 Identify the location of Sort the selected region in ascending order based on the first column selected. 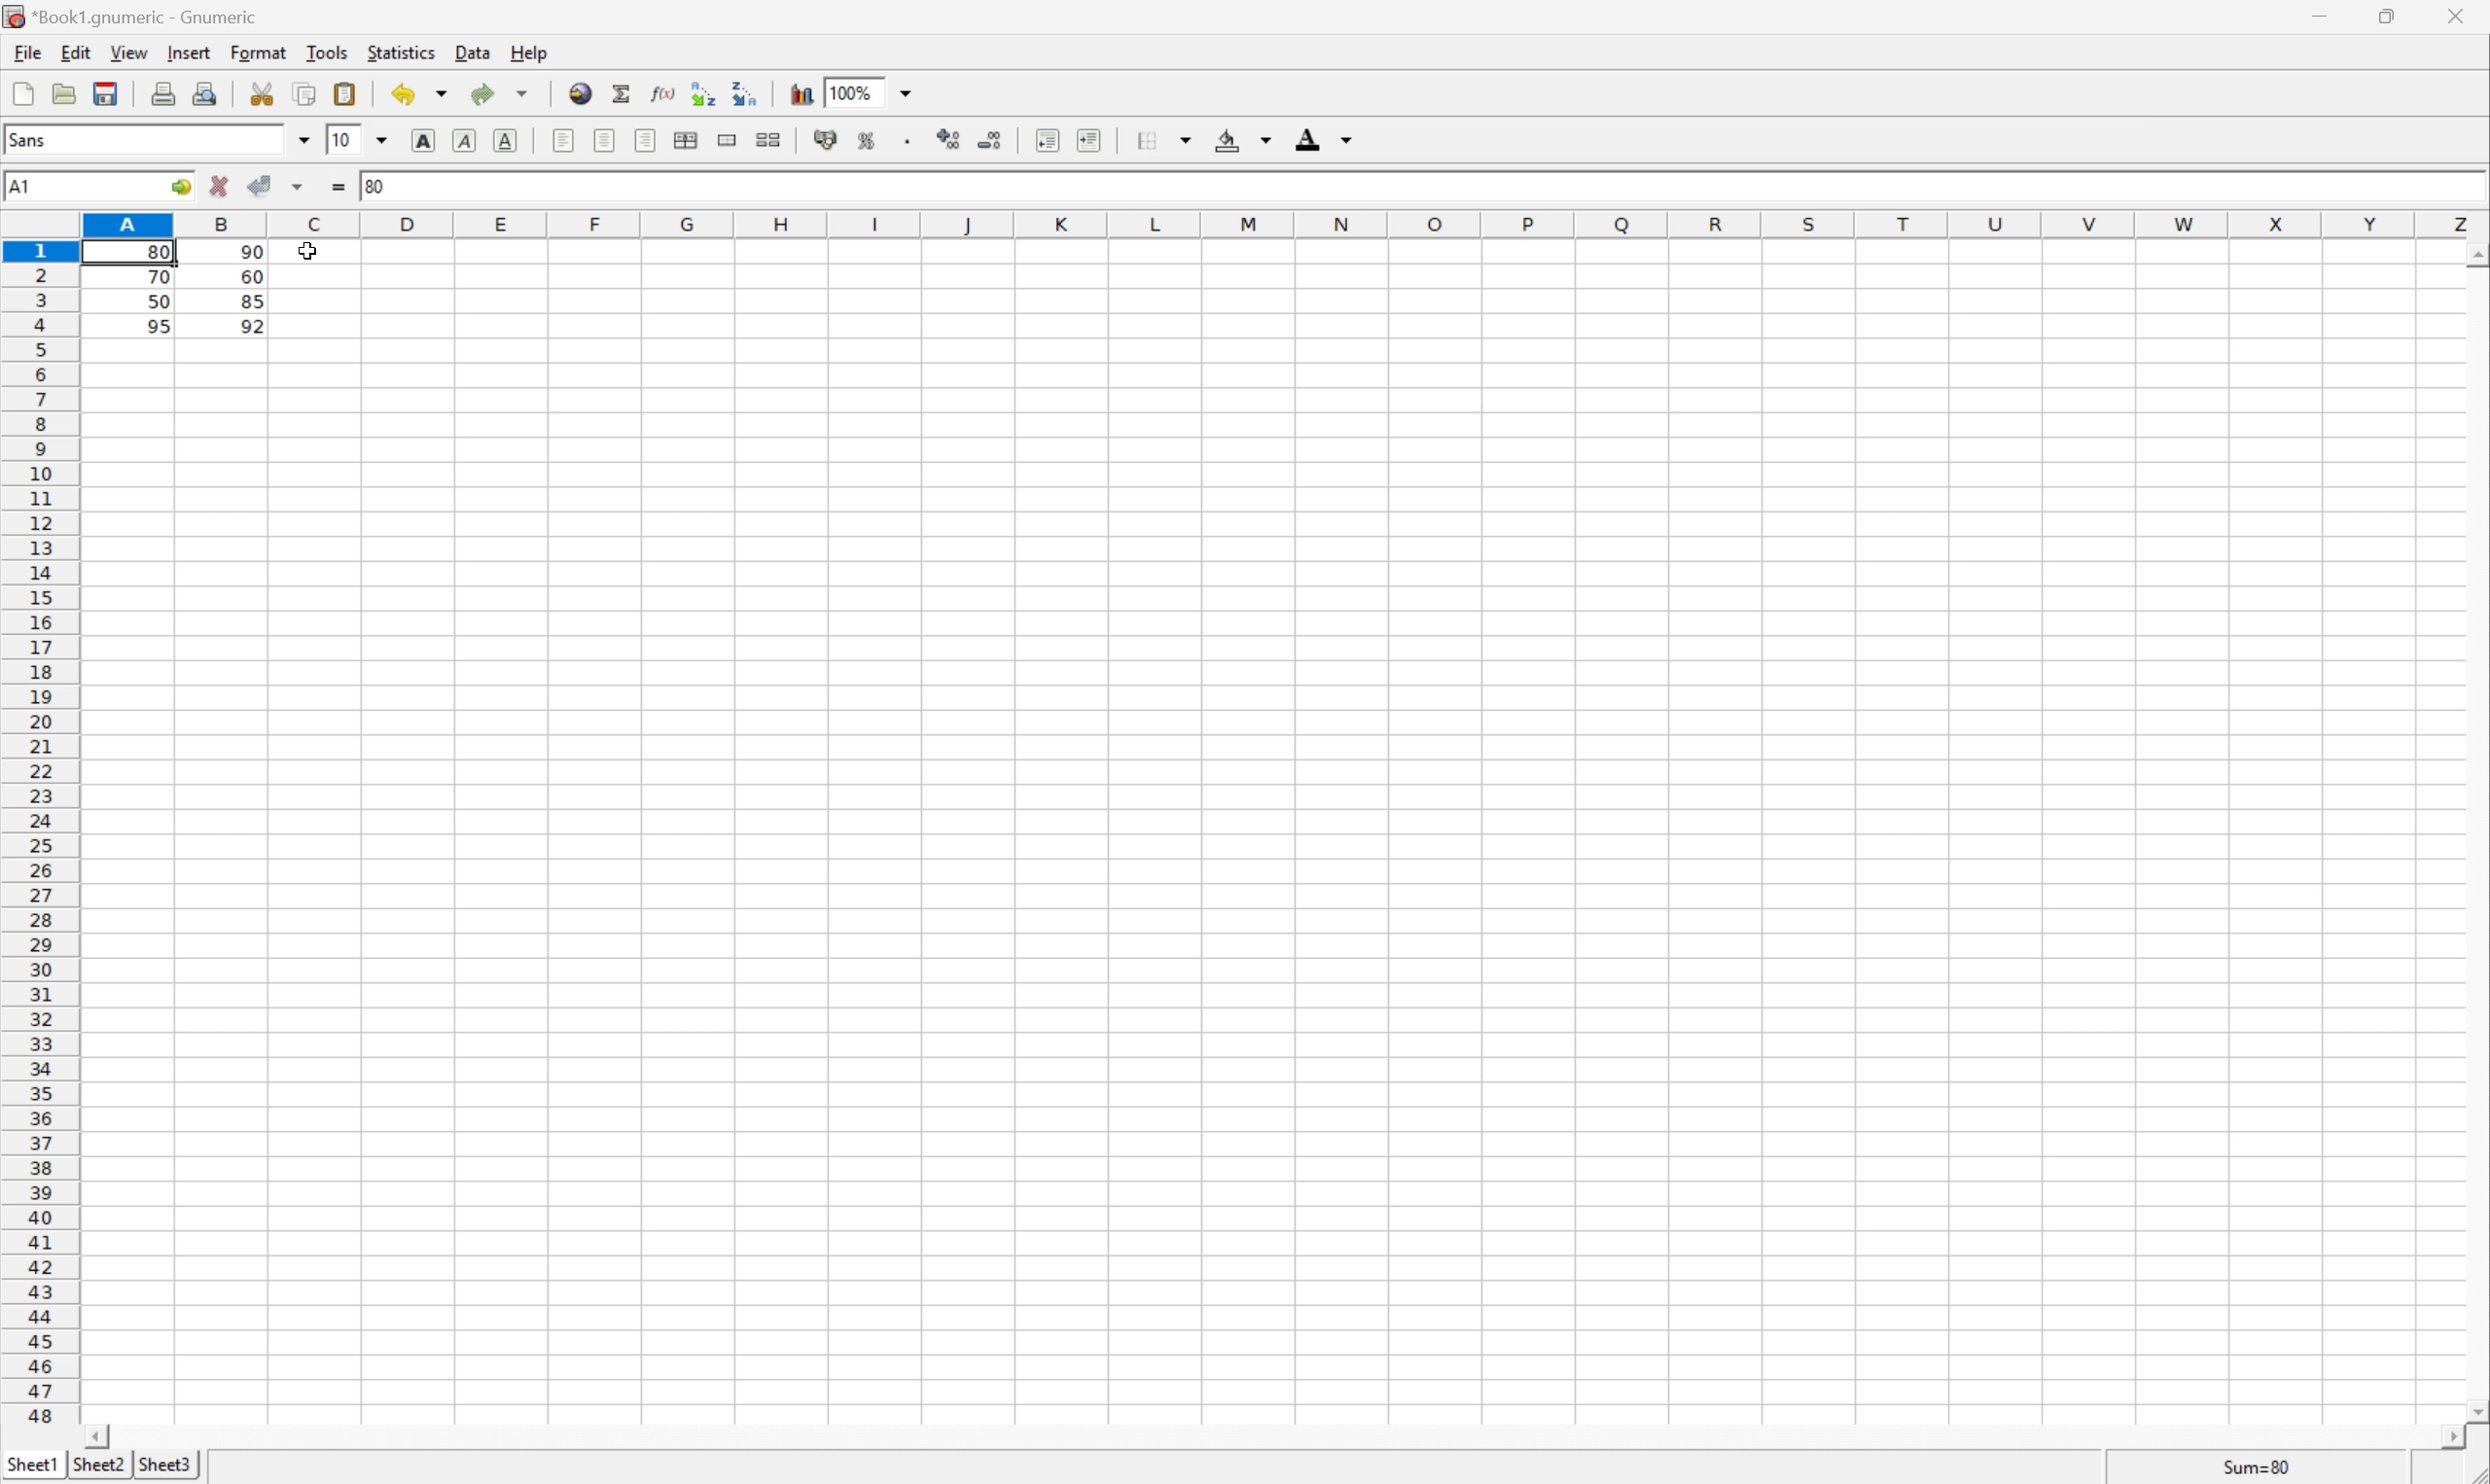
(701, 93).